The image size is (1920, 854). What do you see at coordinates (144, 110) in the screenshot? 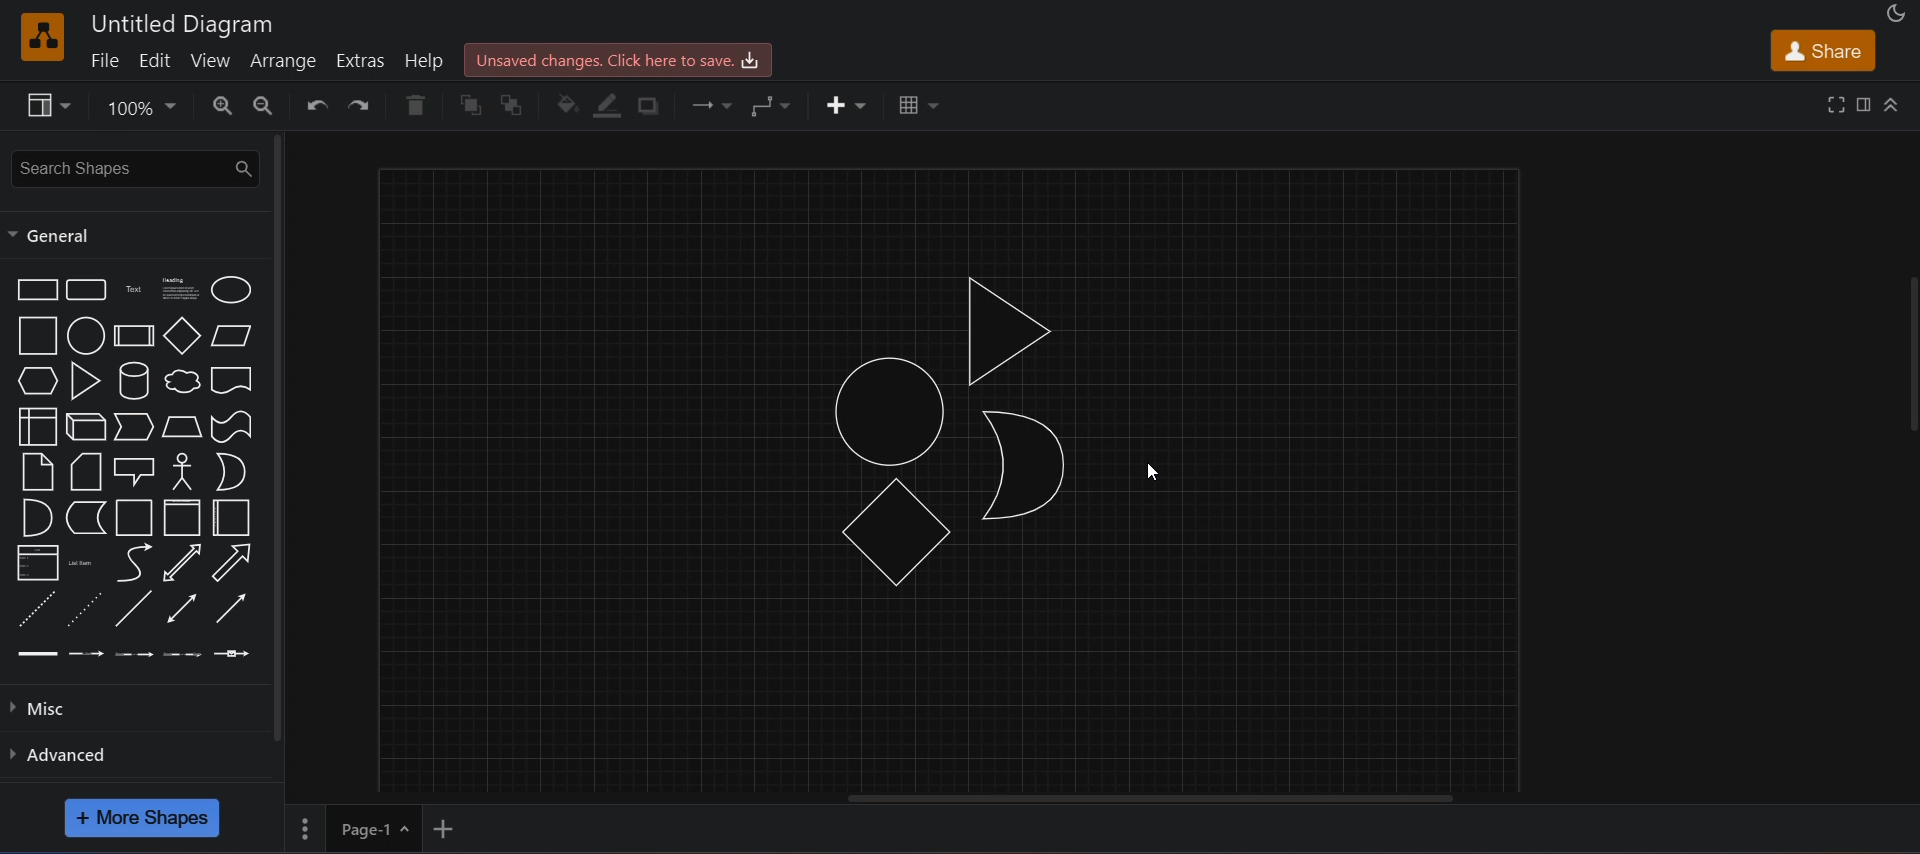
I see `zoom` at bounding box center [144, 110].